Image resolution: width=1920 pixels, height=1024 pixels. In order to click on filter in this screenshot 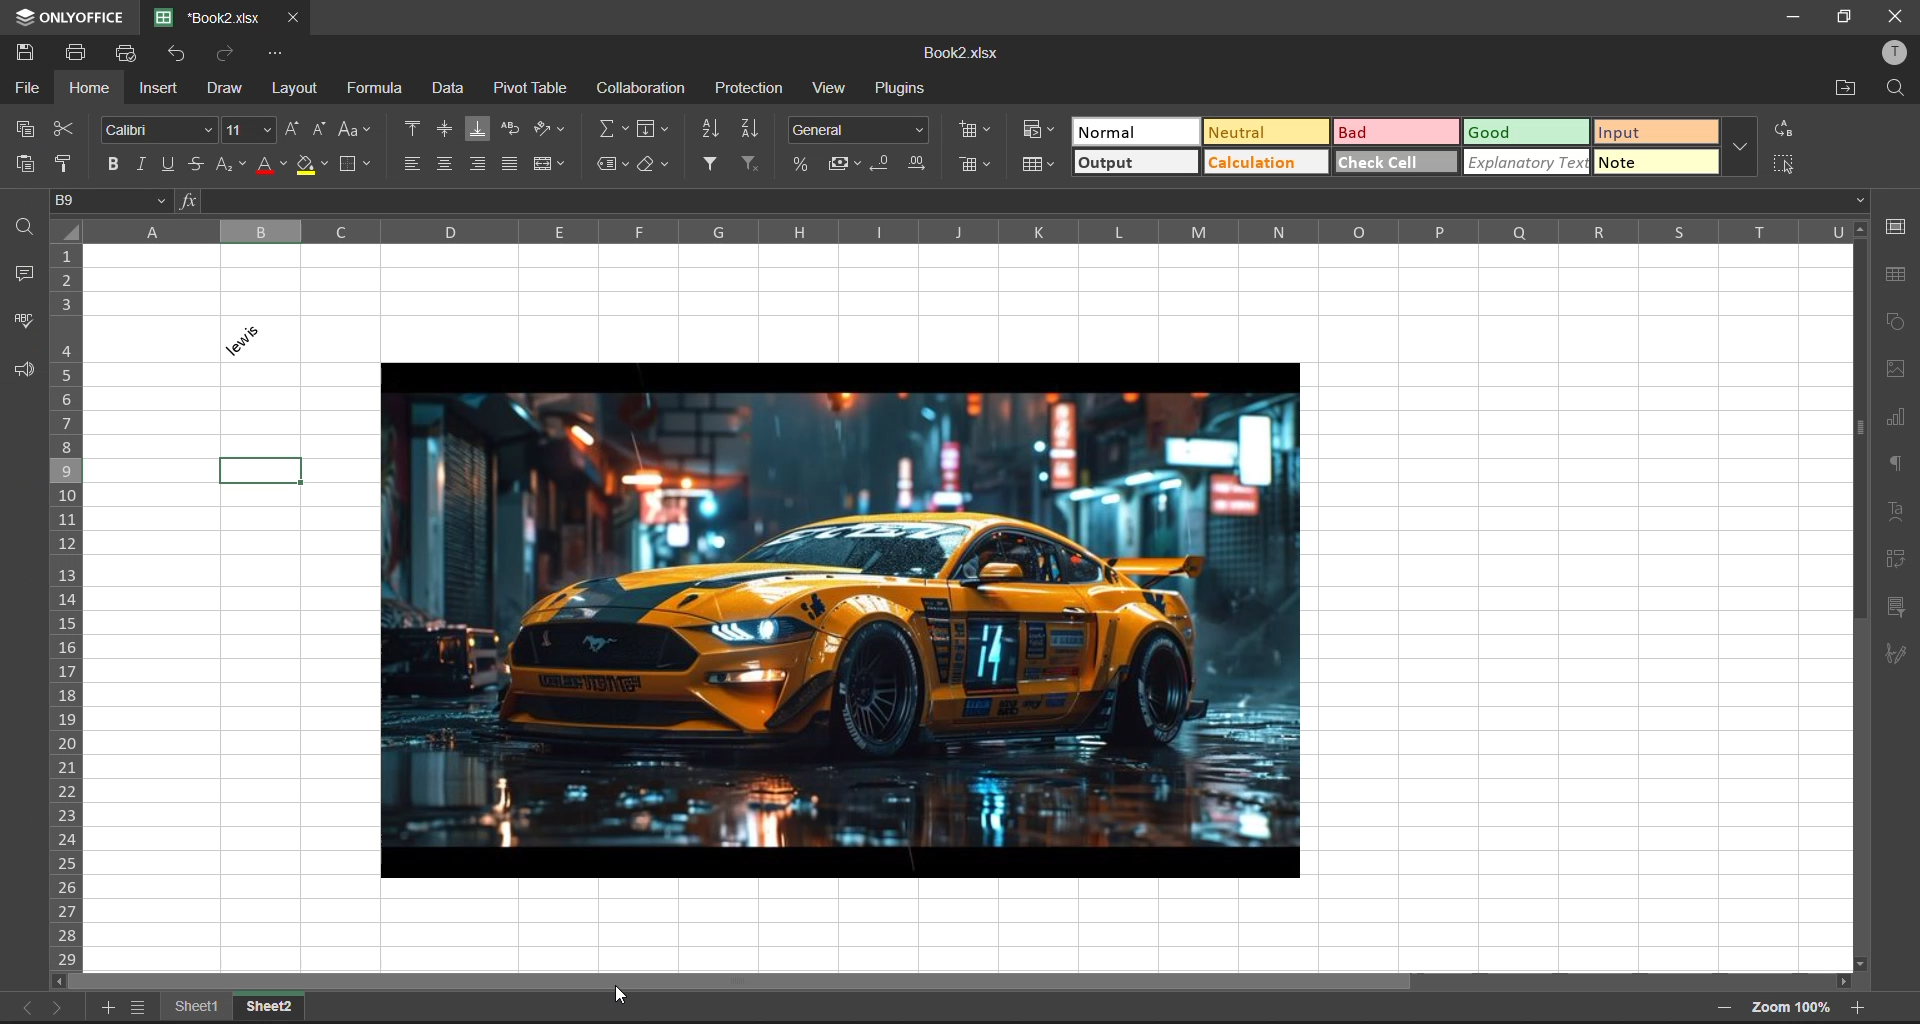, I will do `click(711, 165)`.